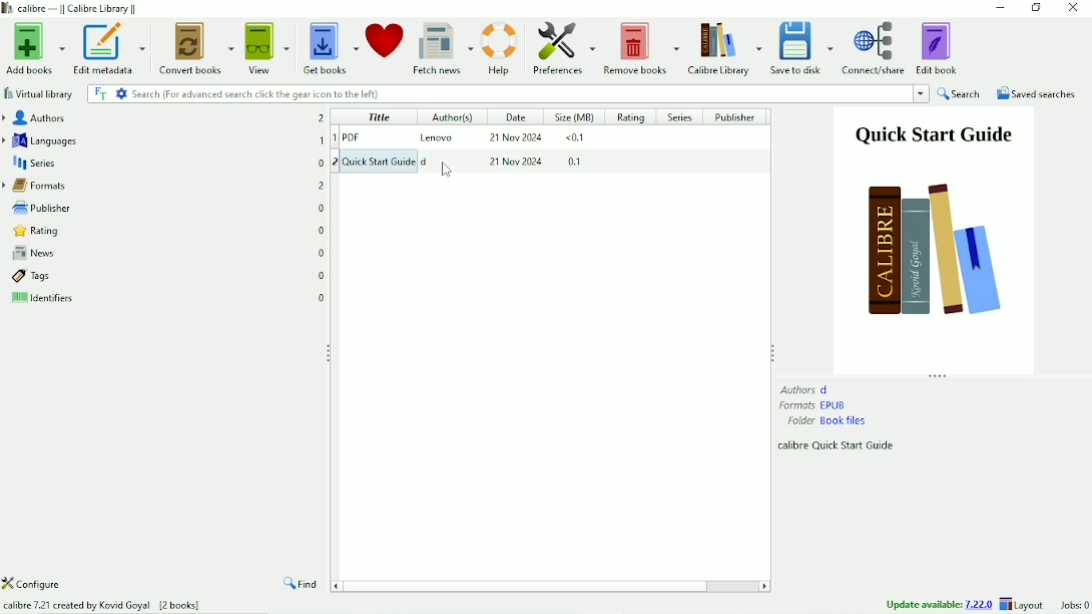  What do you see at coordinates (1072, 9) in the screenshot?
I see `Close` at bounding box center [1072, 9].